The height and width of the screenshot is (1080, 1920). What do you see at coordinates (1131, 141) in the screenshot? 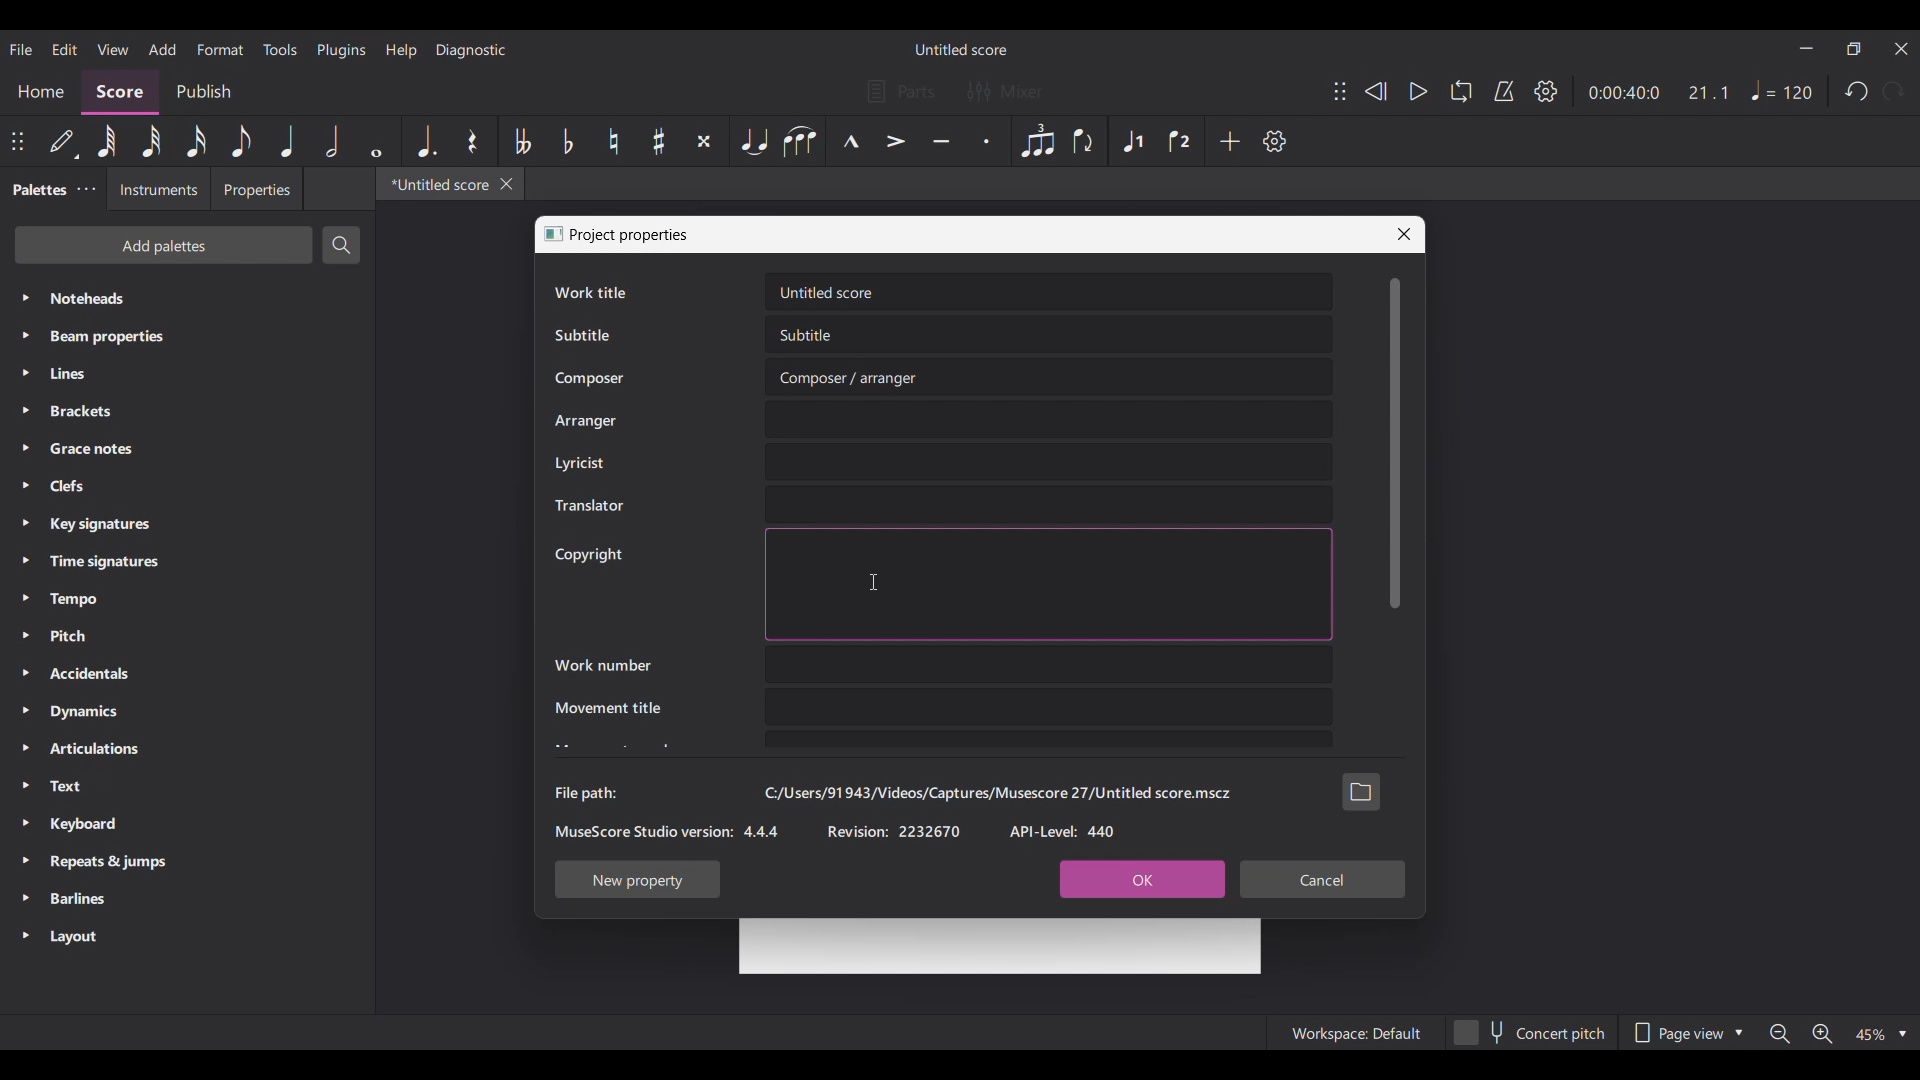
I see `Voice 1` at bounding box center [1131, 141].